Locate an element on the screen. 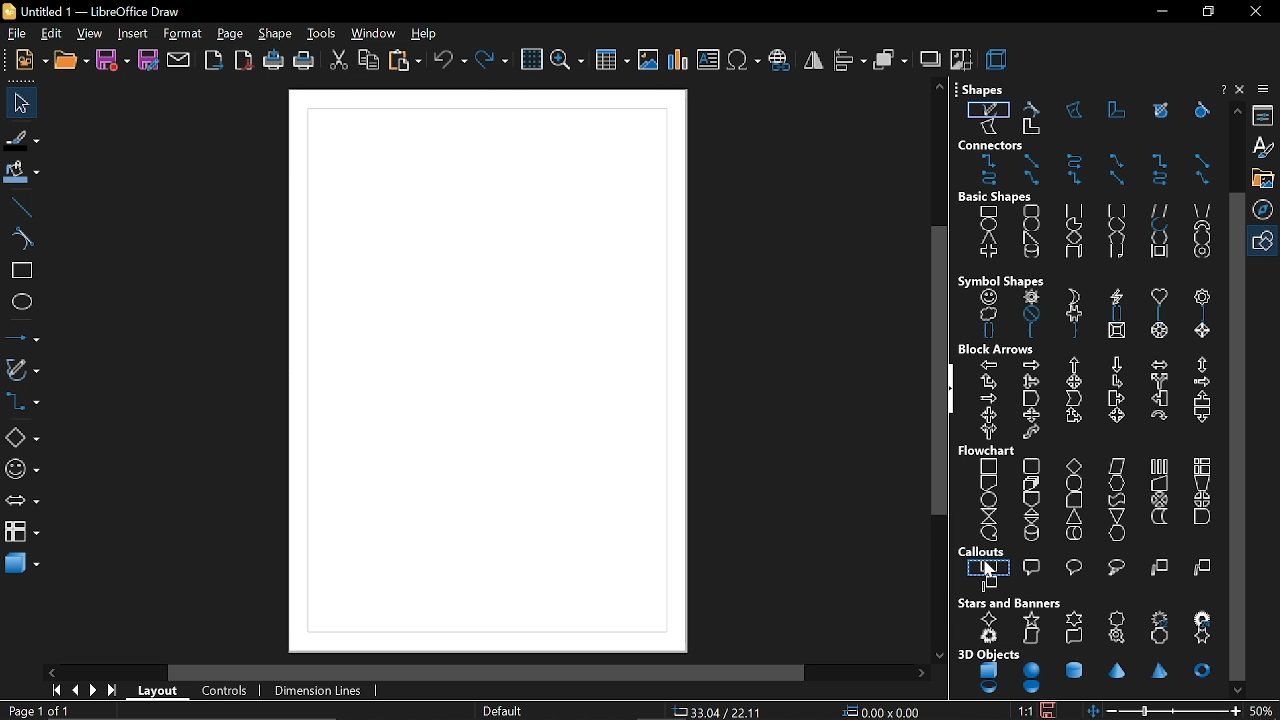 The height and width of the screenshot is (720, 1280). signet is located at coordinates (1119, 638).